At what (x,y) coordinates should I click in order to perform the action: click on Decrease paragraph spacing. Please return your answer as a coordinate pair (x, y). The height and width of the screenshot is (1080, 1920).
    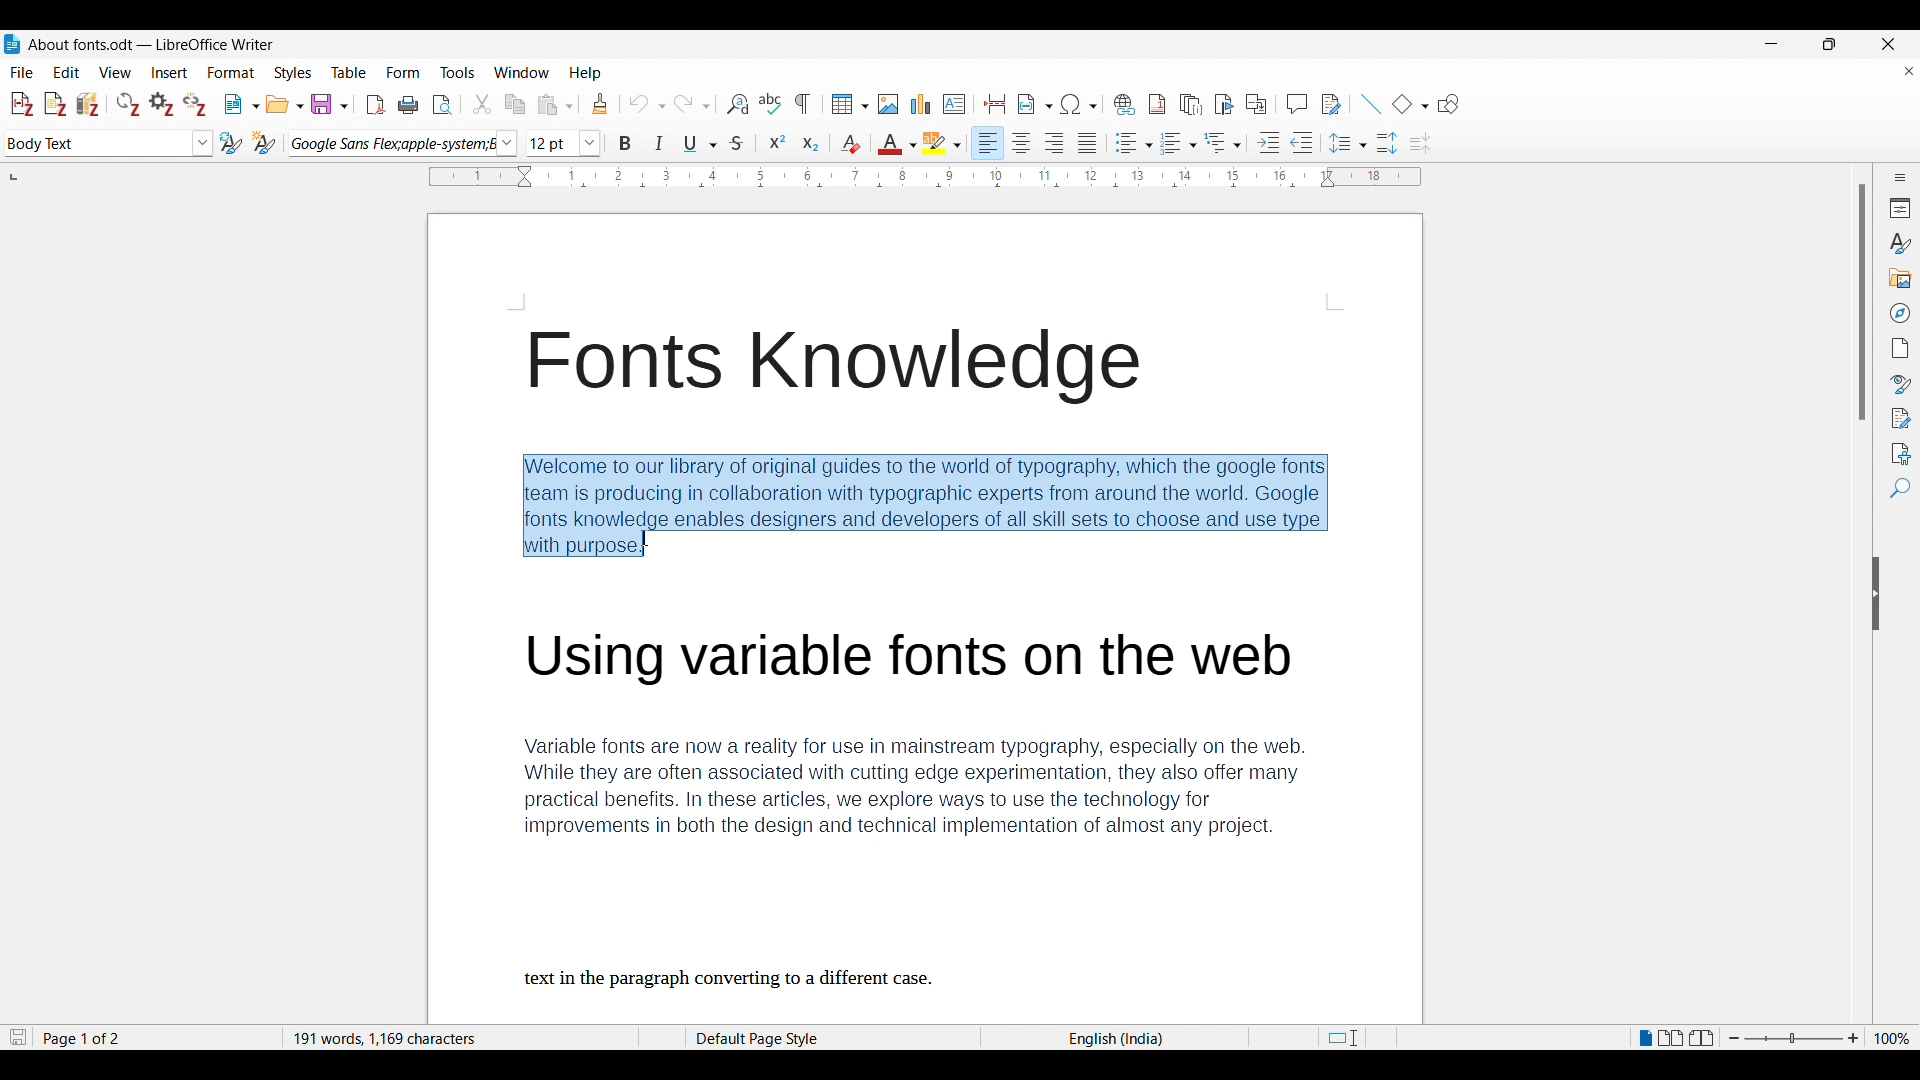
    Looking at the image, I should click on (1420, 144).